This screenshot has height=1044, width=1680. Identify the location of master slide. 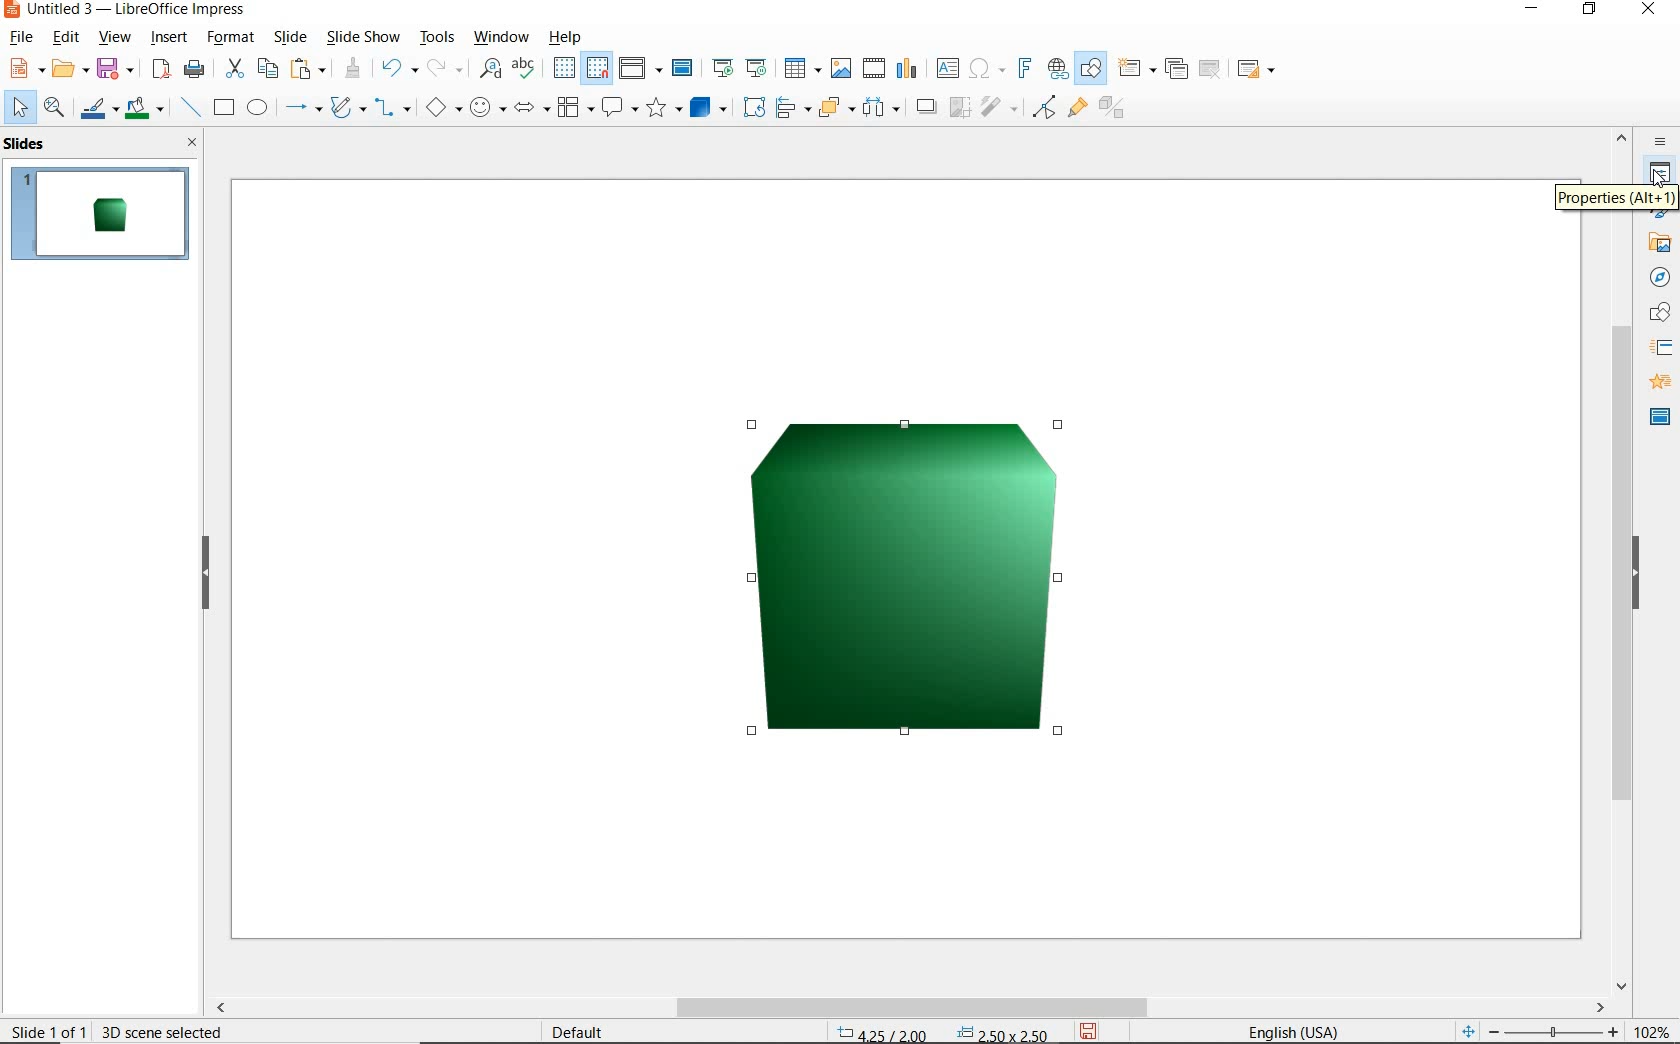
(683, 69).